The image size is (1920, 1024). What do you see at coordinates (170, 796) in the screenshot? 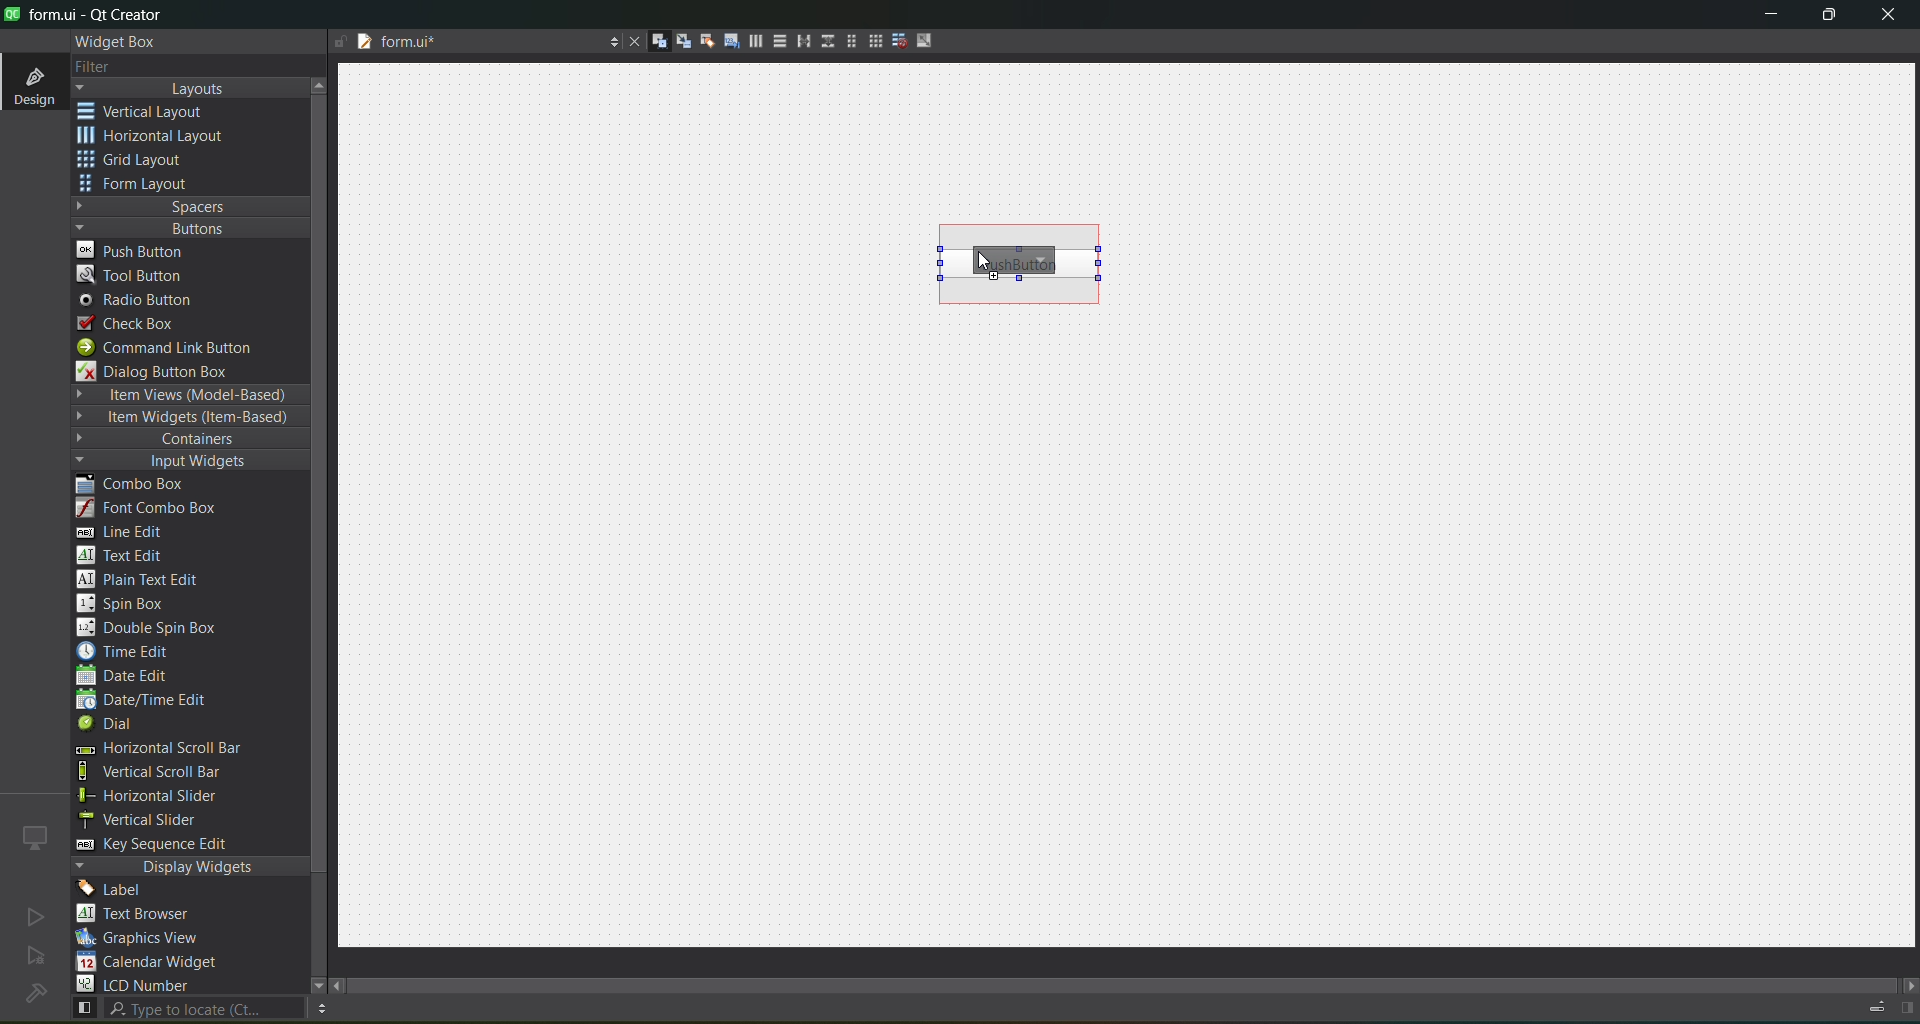
I see `horizontal slider` at bounding box center [170, 796].